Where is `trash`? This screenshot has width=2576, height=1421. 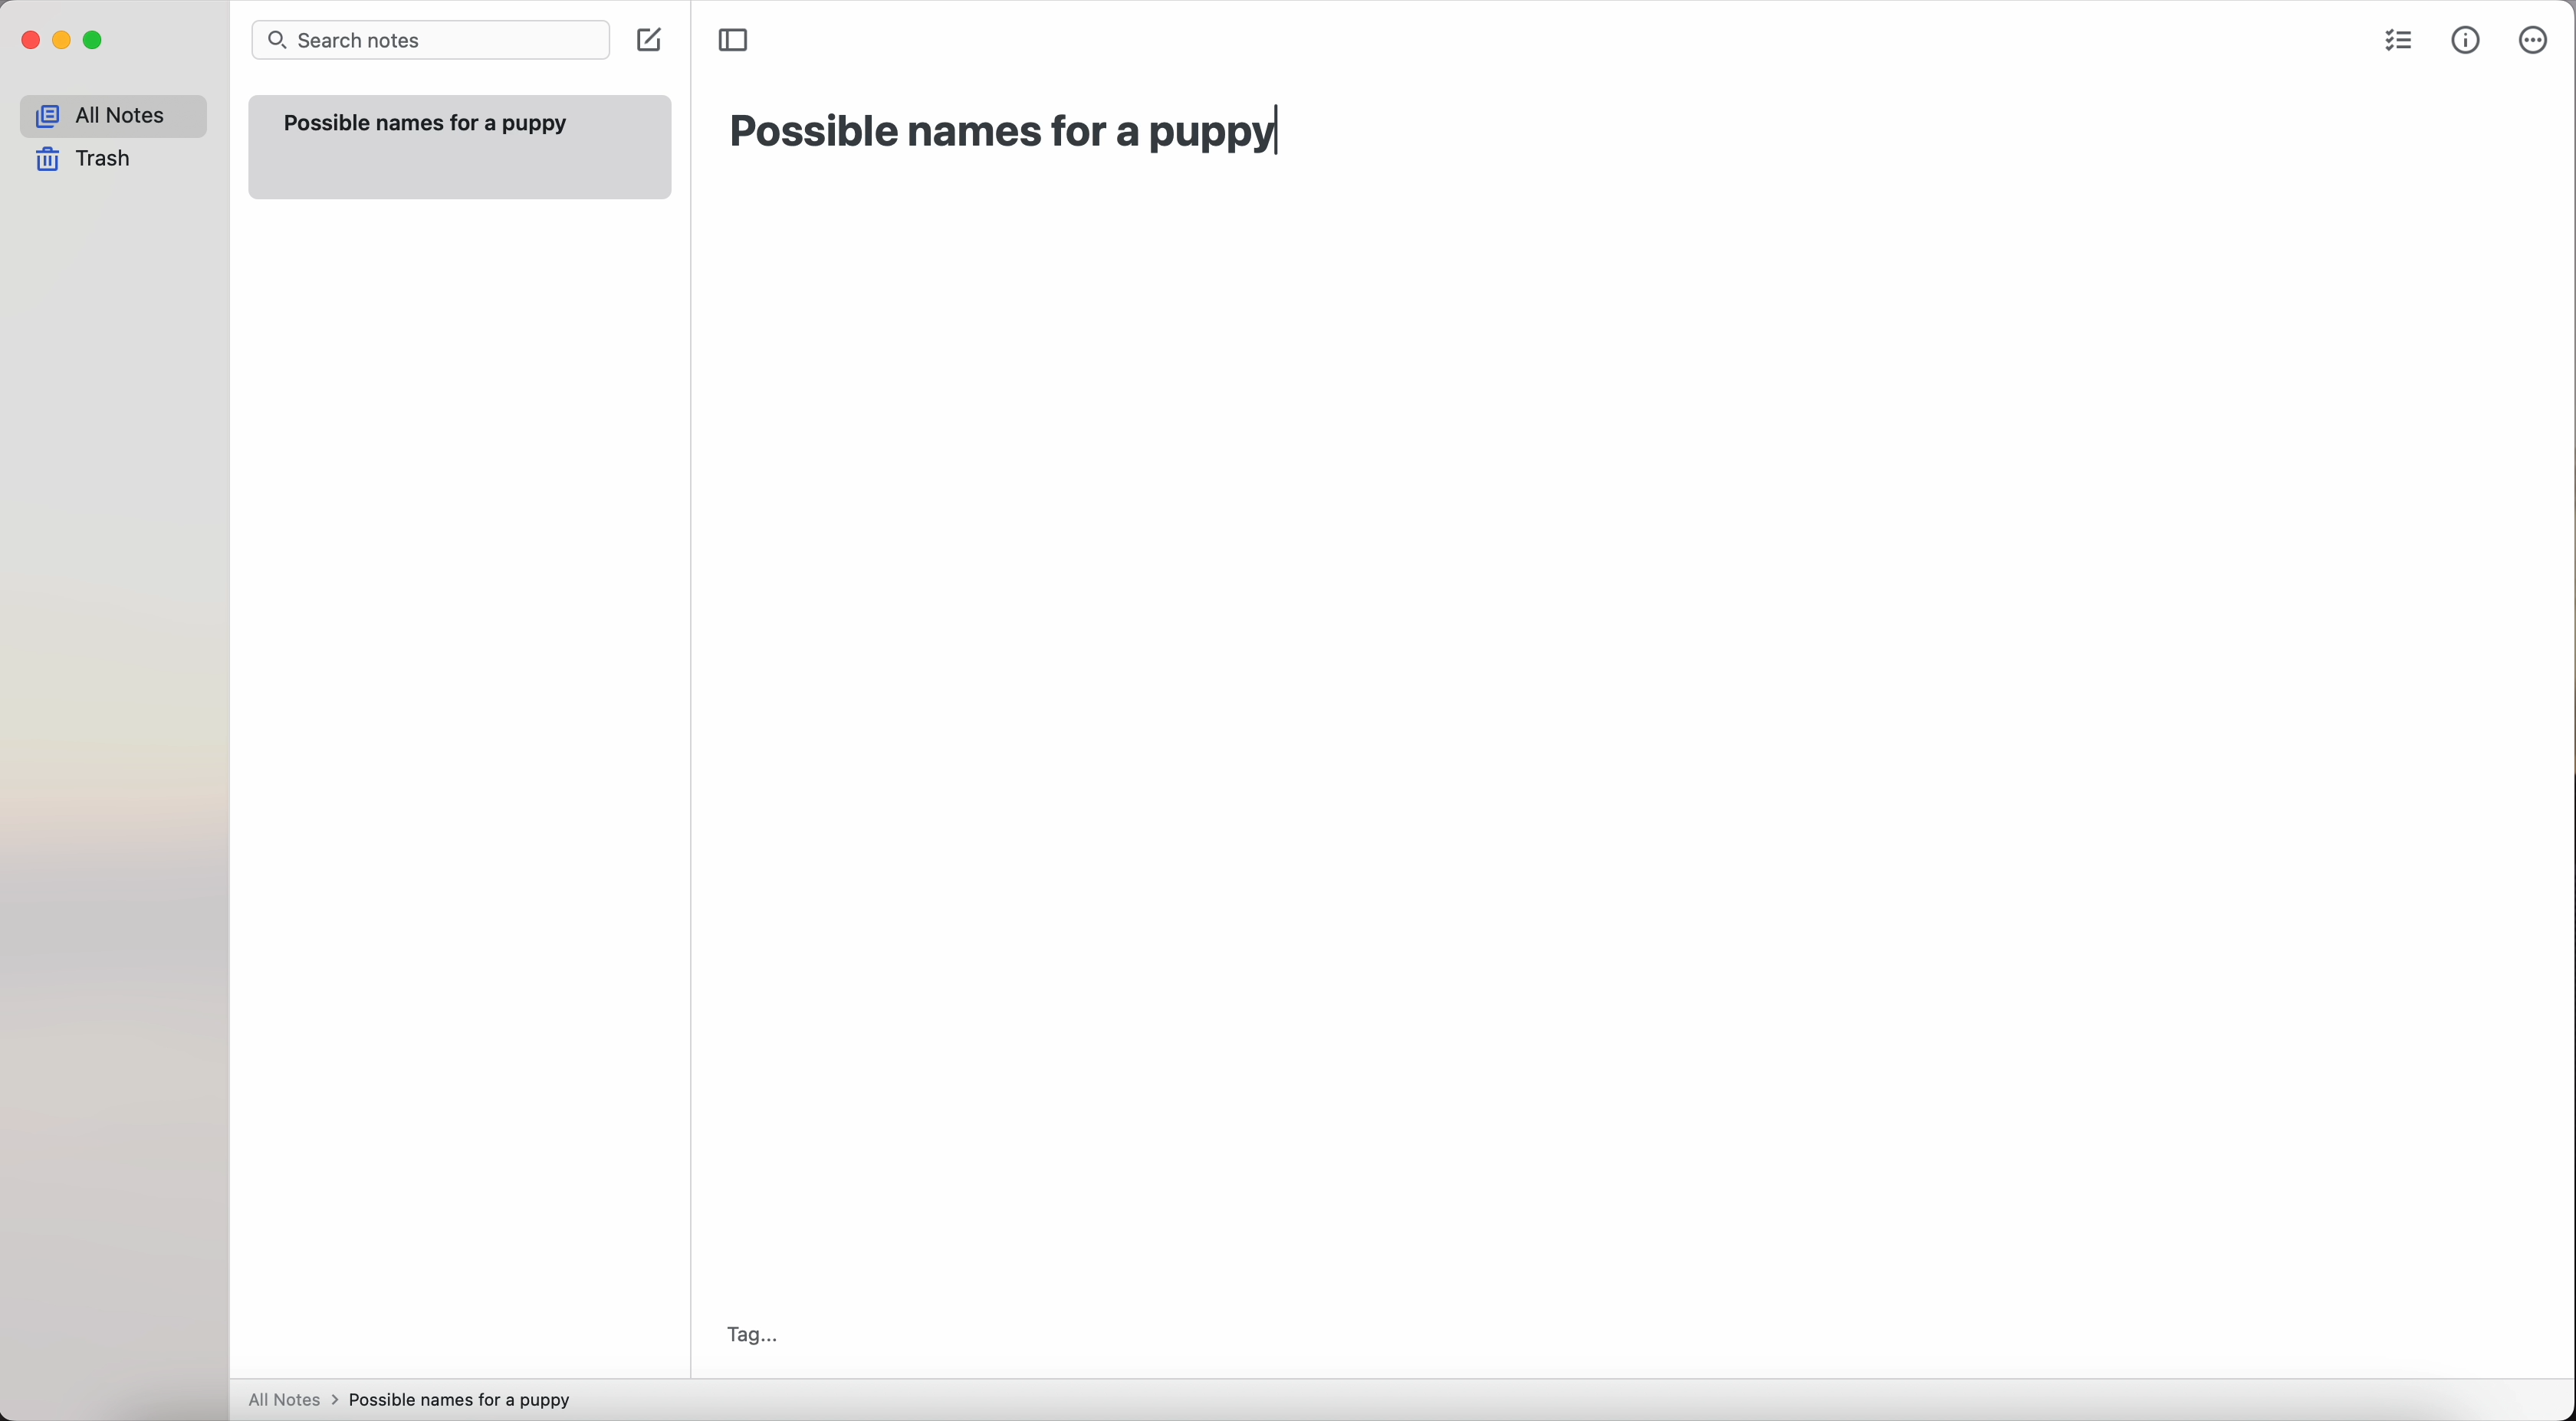
trash is located at coordinates (90, 160).